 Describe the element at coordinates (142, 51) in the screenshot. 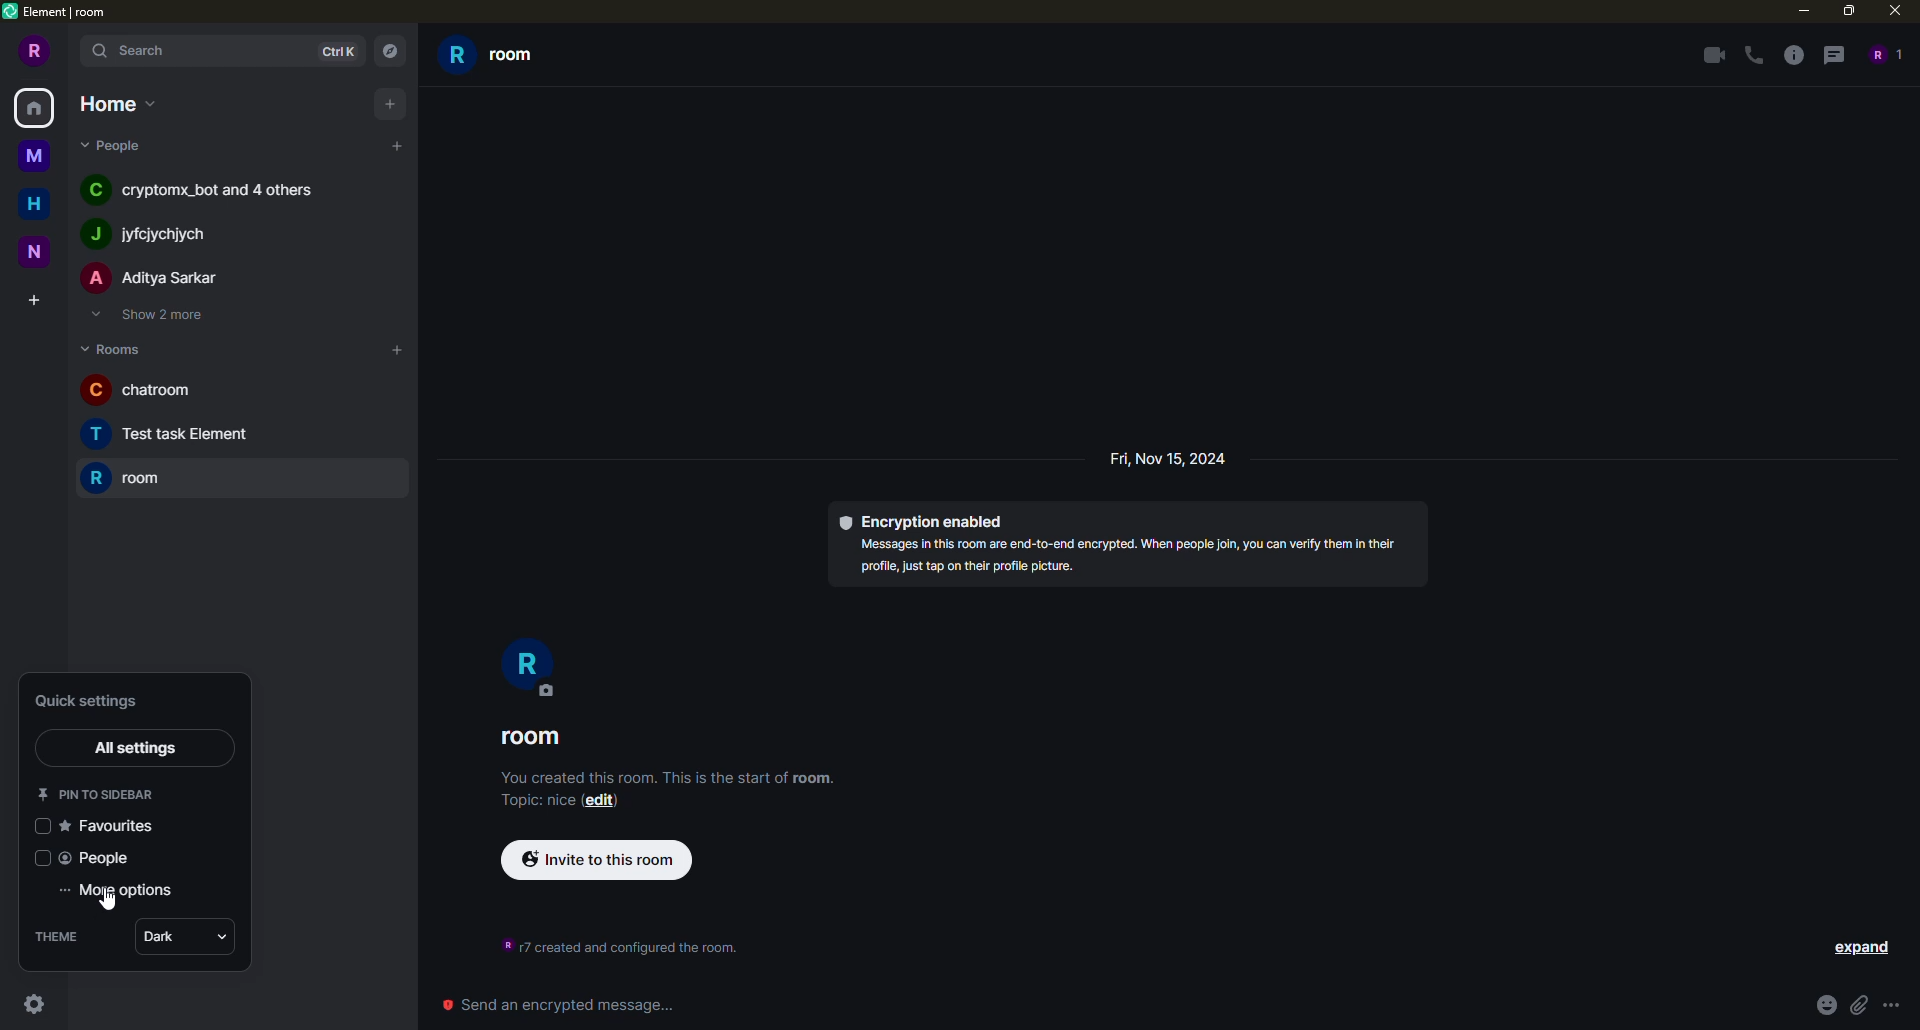

I see `search` at that location.